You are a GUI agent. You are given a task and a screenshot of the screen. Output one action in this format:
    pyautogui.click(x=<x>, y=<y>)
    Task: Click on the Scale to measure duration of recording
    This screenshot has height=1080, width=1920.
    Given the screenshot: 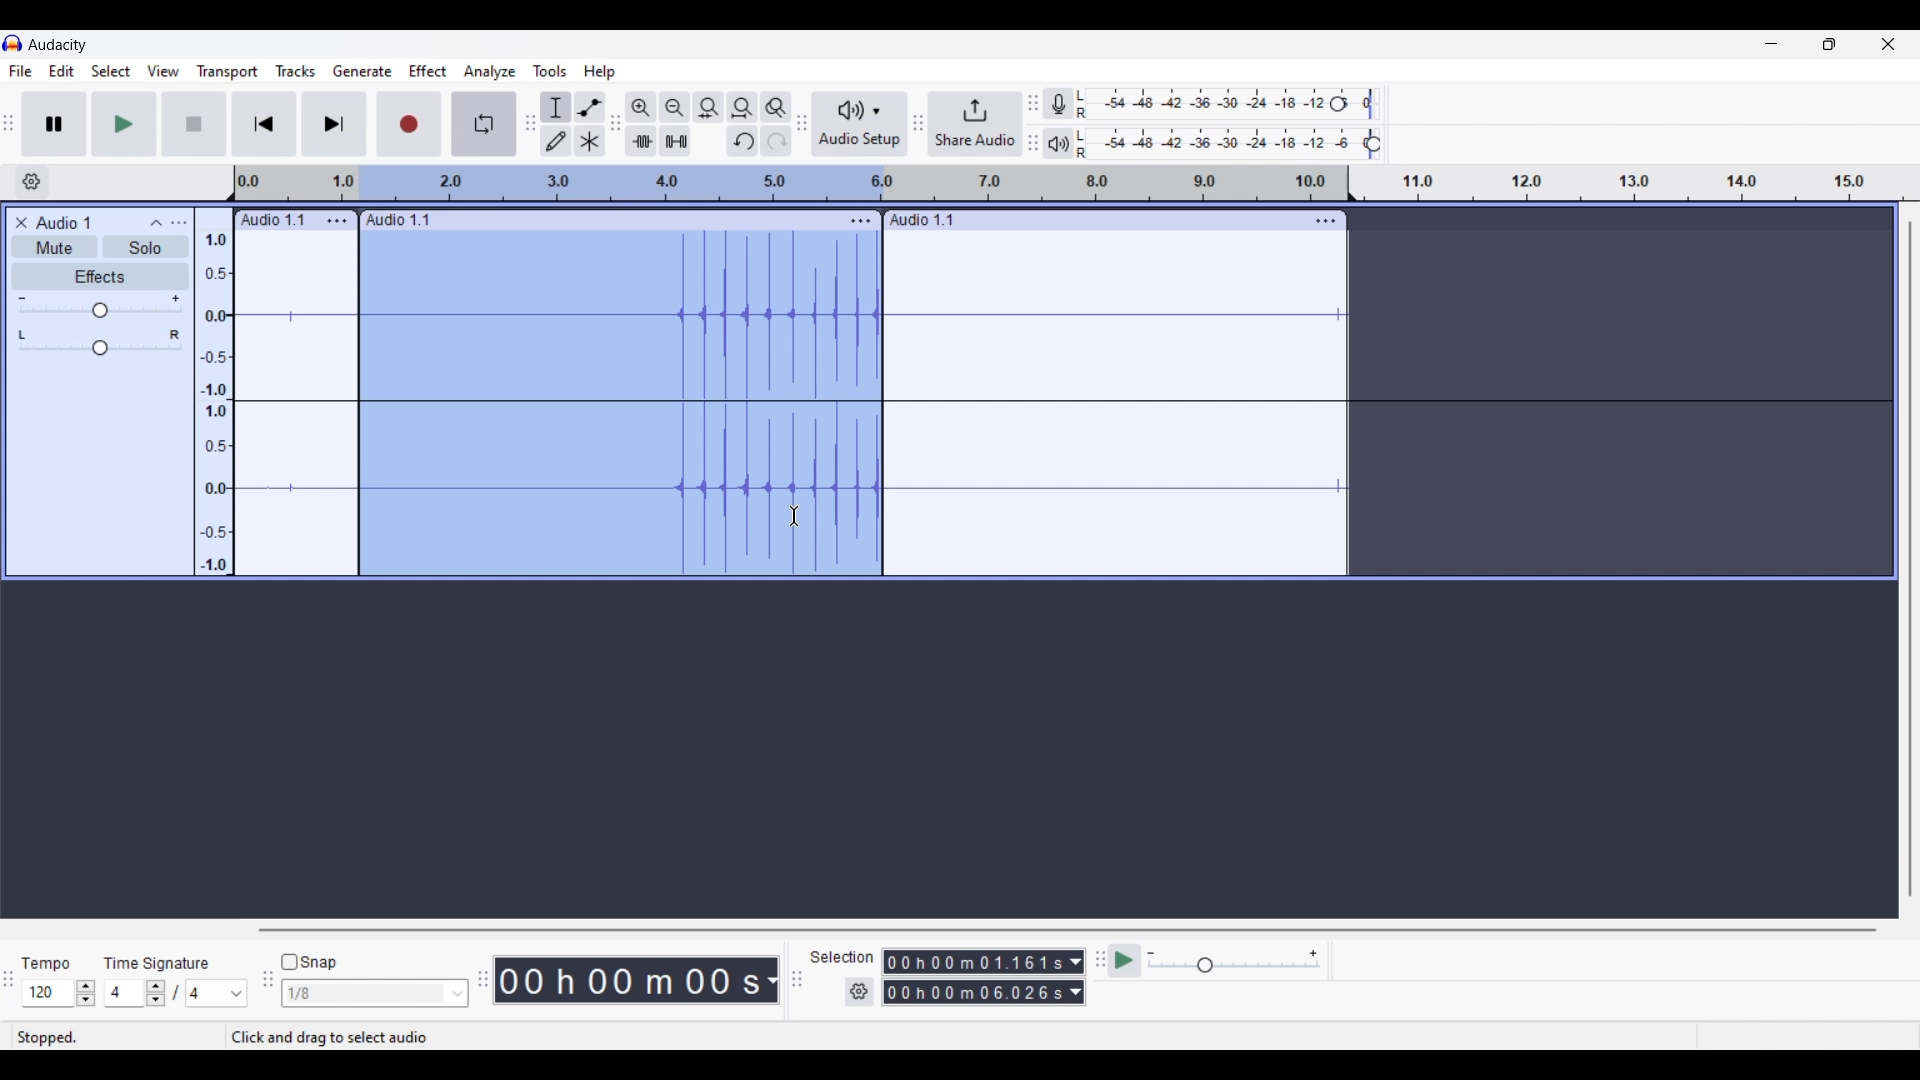 What is the action you would take?
    pyautogui.click(x=1643, y=183)
    